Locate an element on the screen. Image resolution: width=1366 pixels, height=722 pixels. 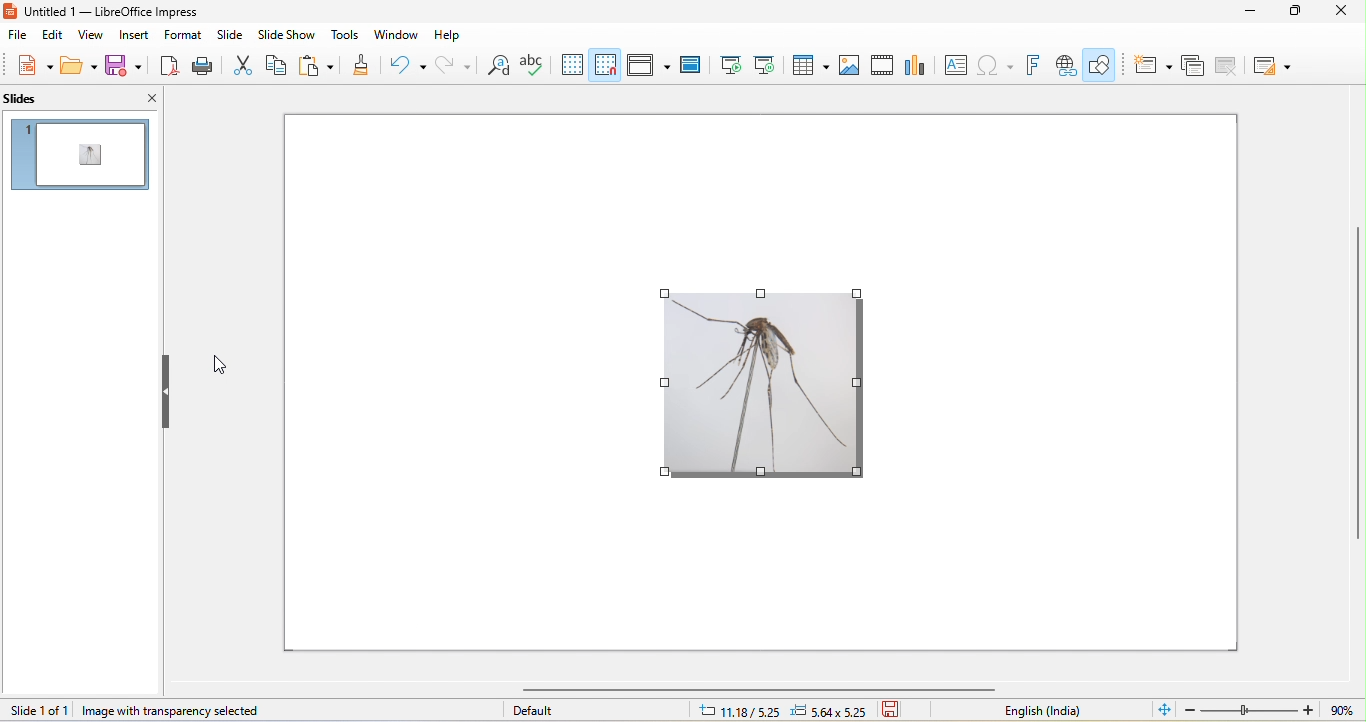
slide 1 of 1 is located at coordinates (38, 710).